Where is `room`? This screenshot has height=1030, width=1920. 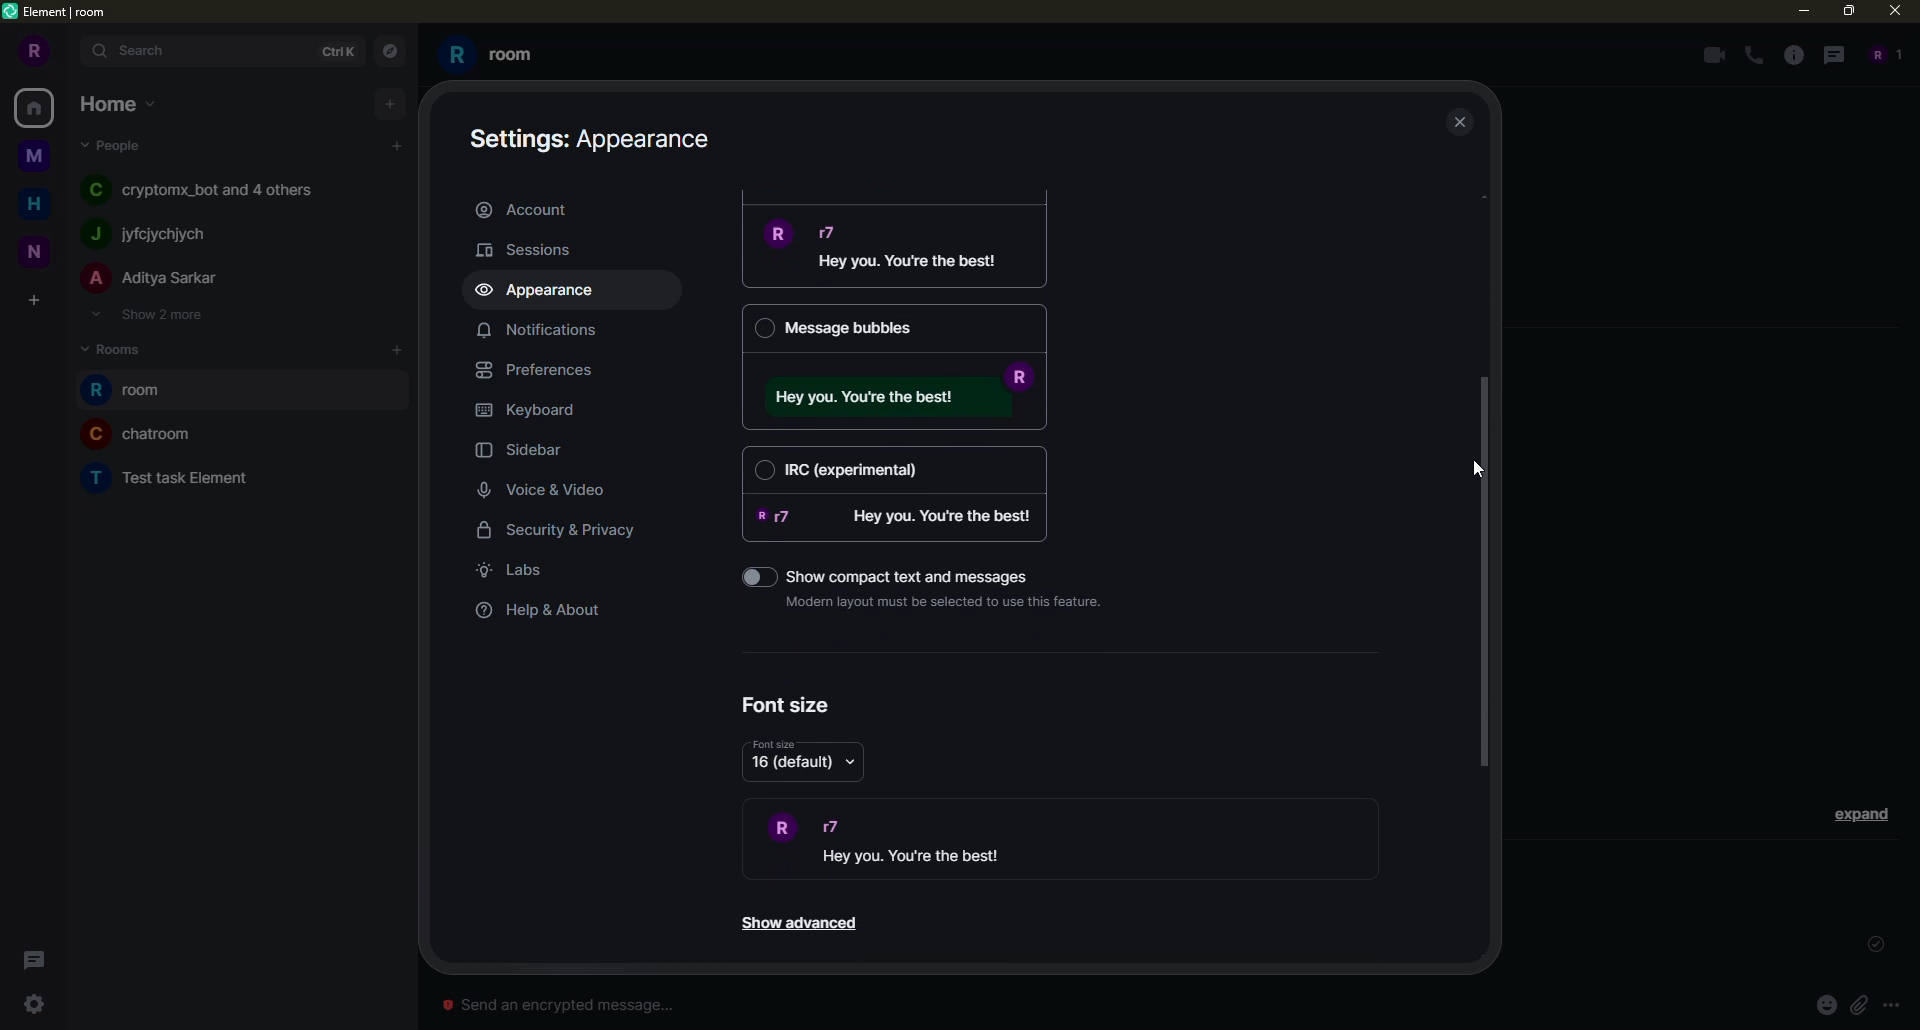
room is located at coordinates (492, 55).